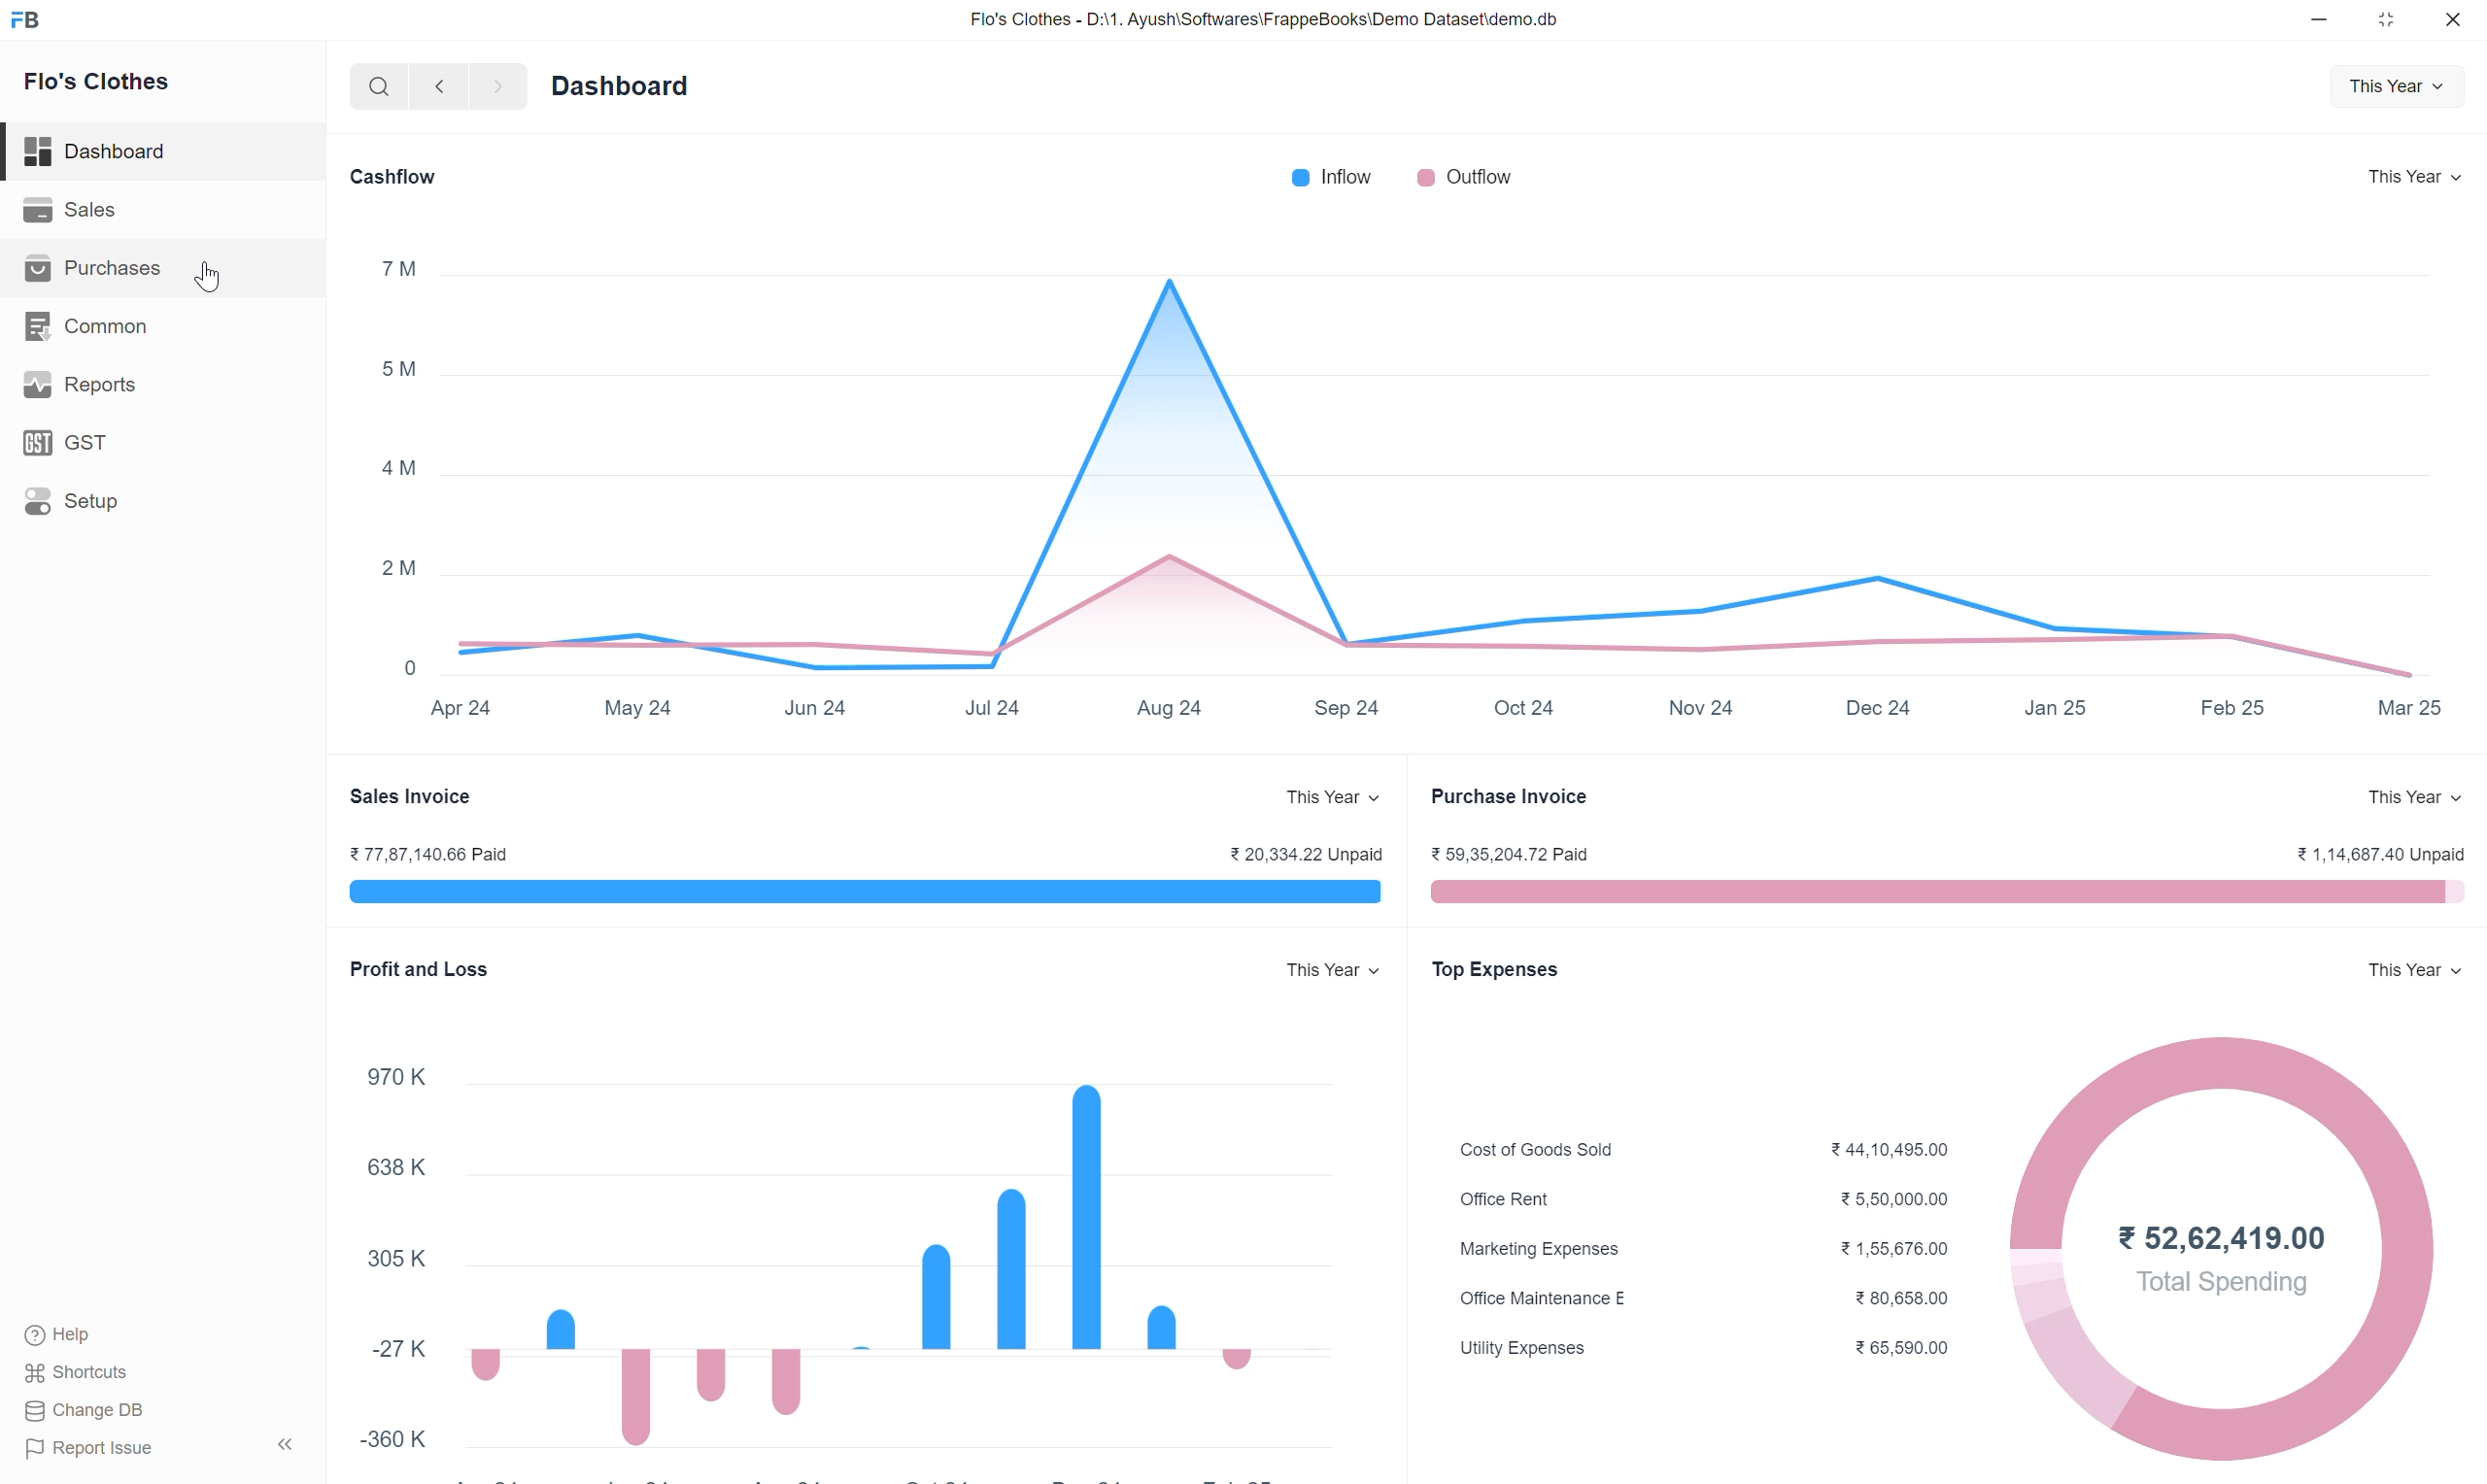 The image size is (2487, 1484). I want to click on Shortcuts, so click(77, 1373).